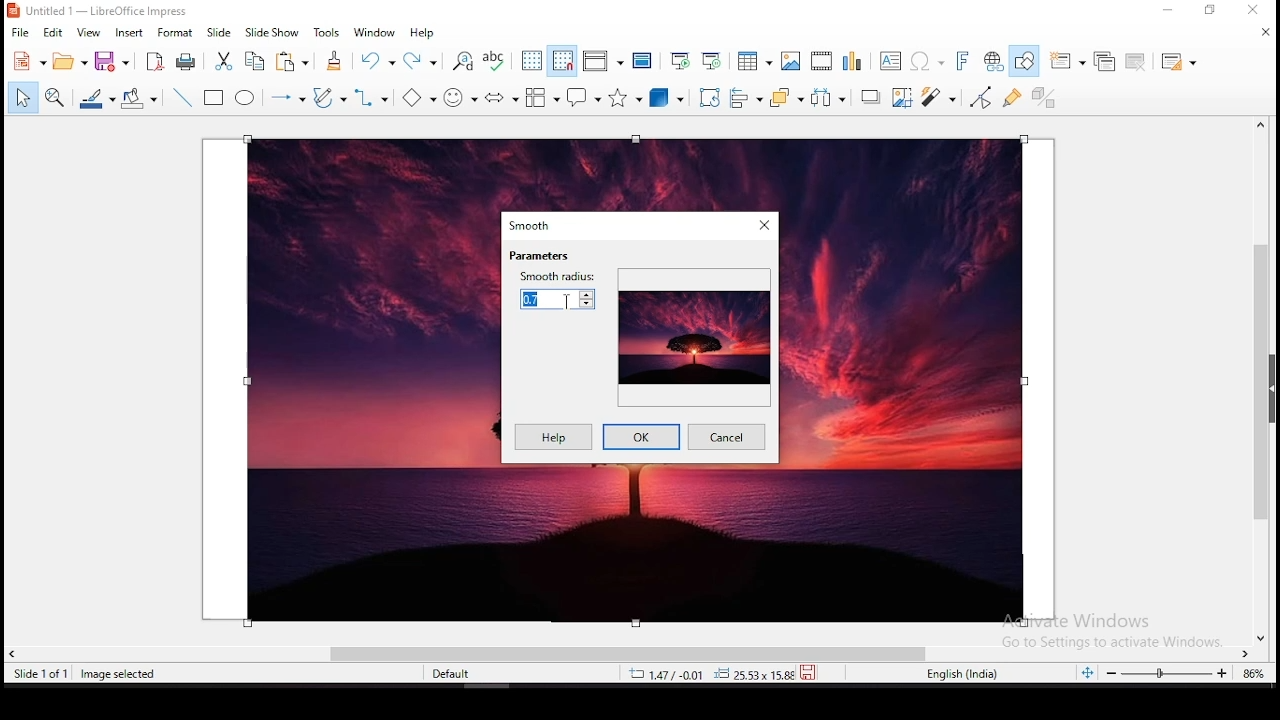 This screenshot has height=720, width=1280. What do you see at coordinates (89, 33) in the screenshot?
I see `view` at bounding box center [89, 33].